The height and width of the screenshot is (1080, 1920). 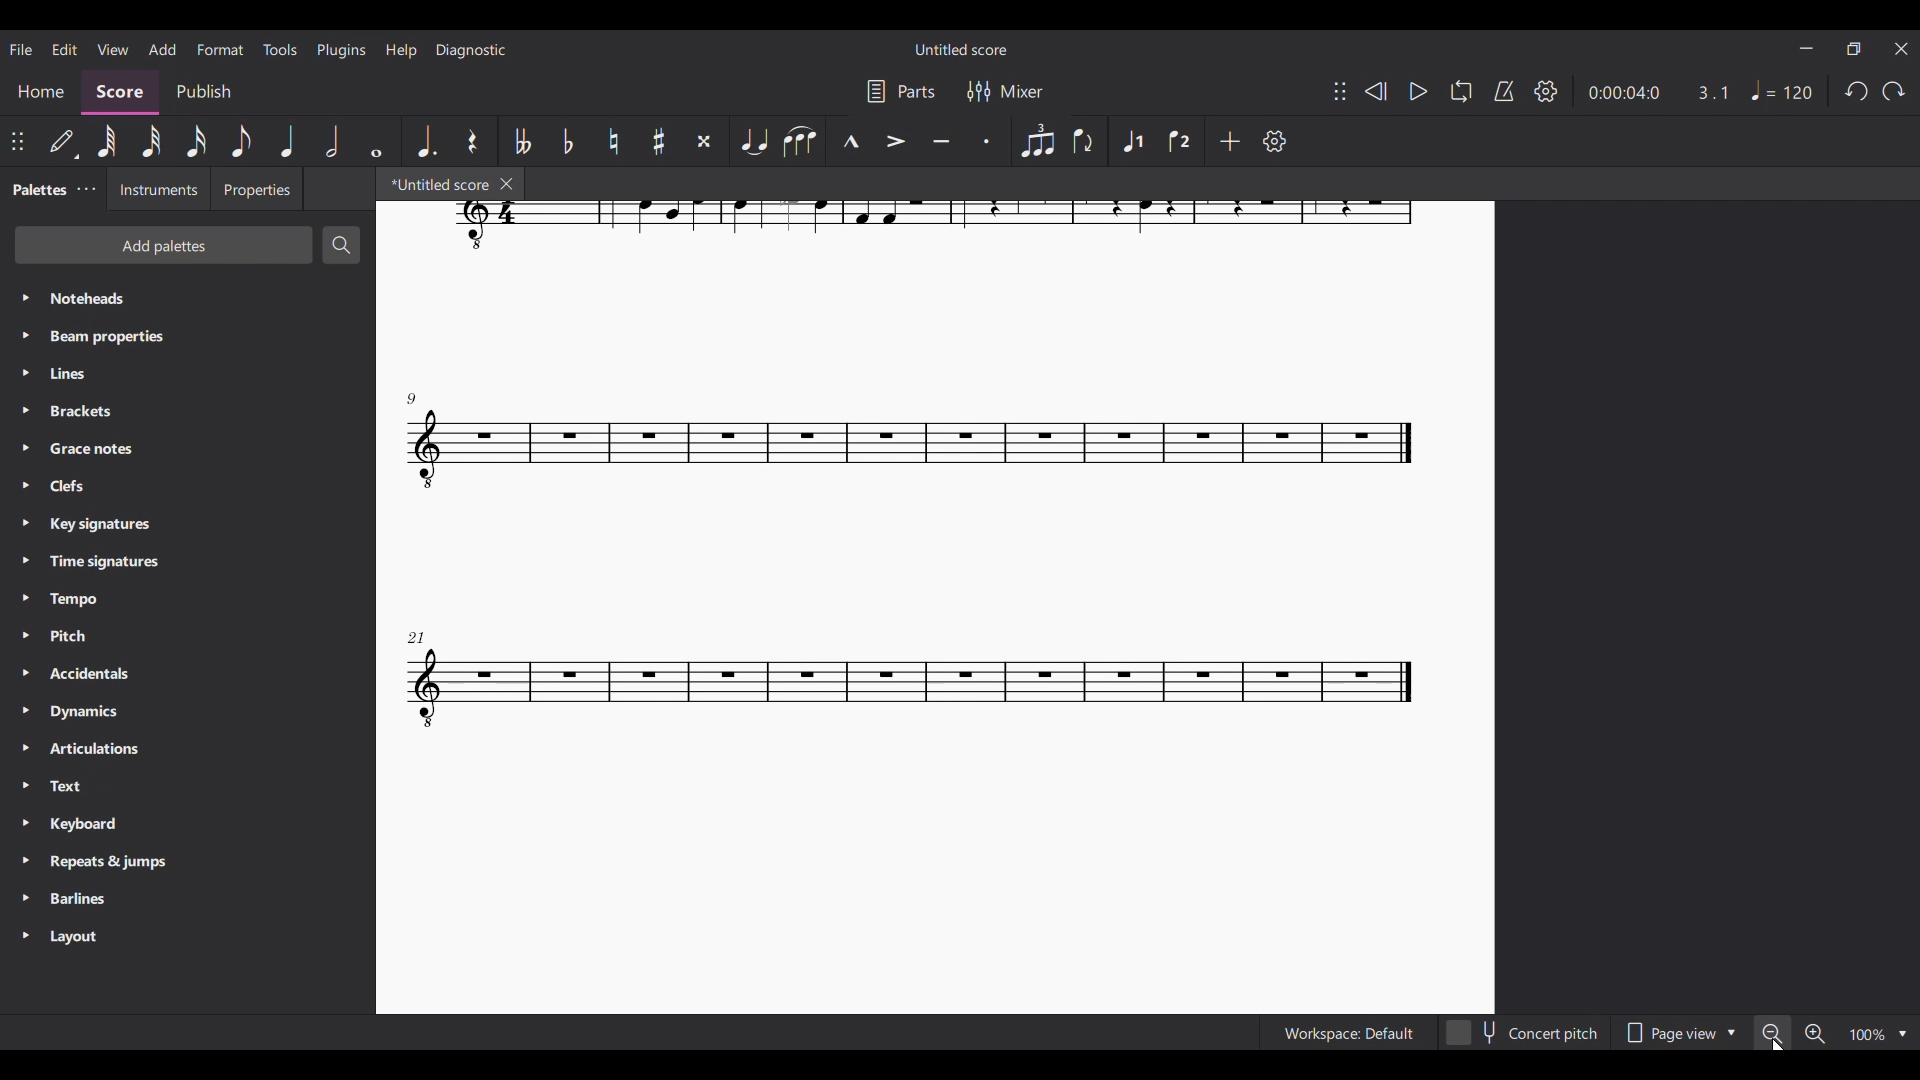 I want to click on Change position , so click(x=17, y=141).